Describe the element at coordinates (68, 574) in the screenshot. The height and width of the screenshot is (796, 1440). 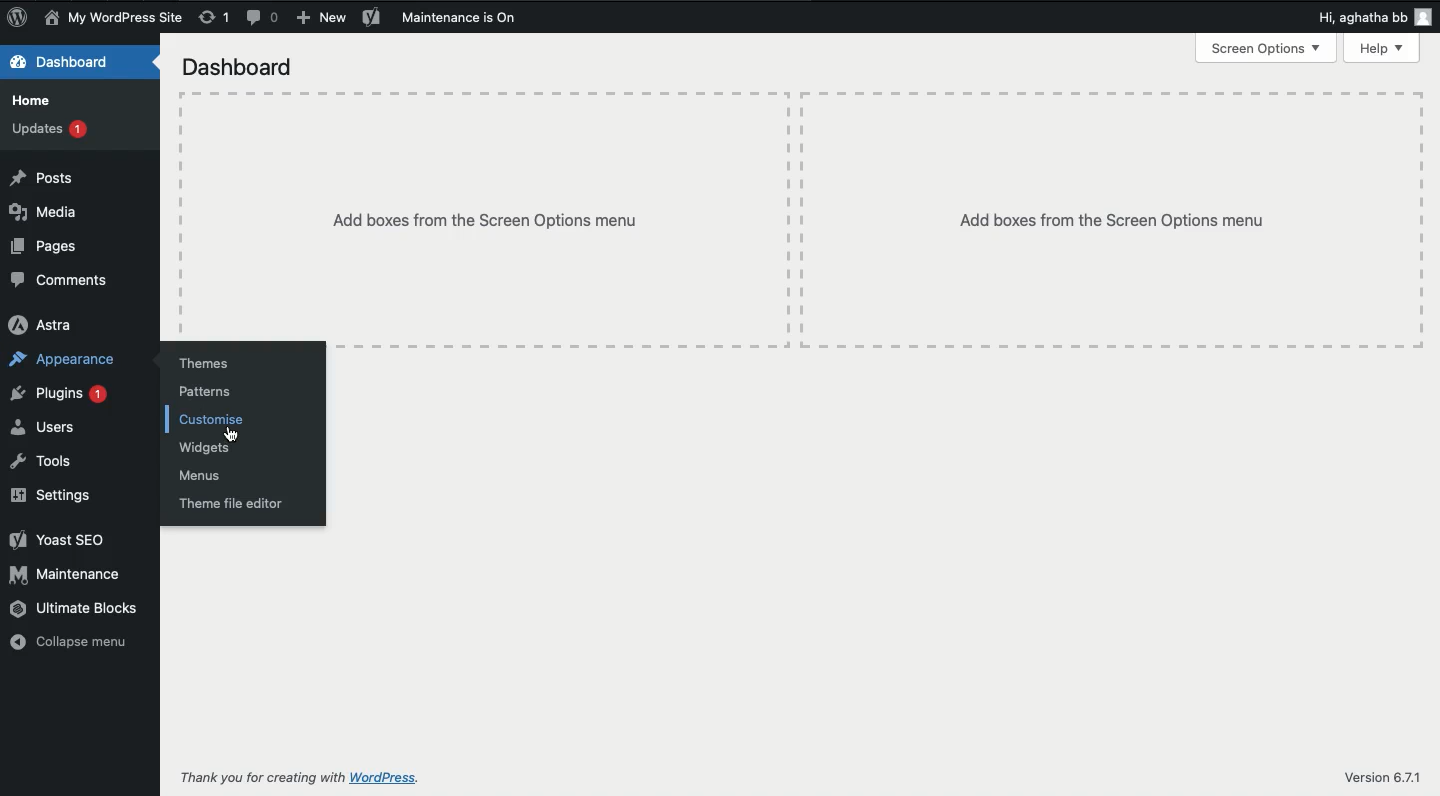
I see `Maintenance` at that location.